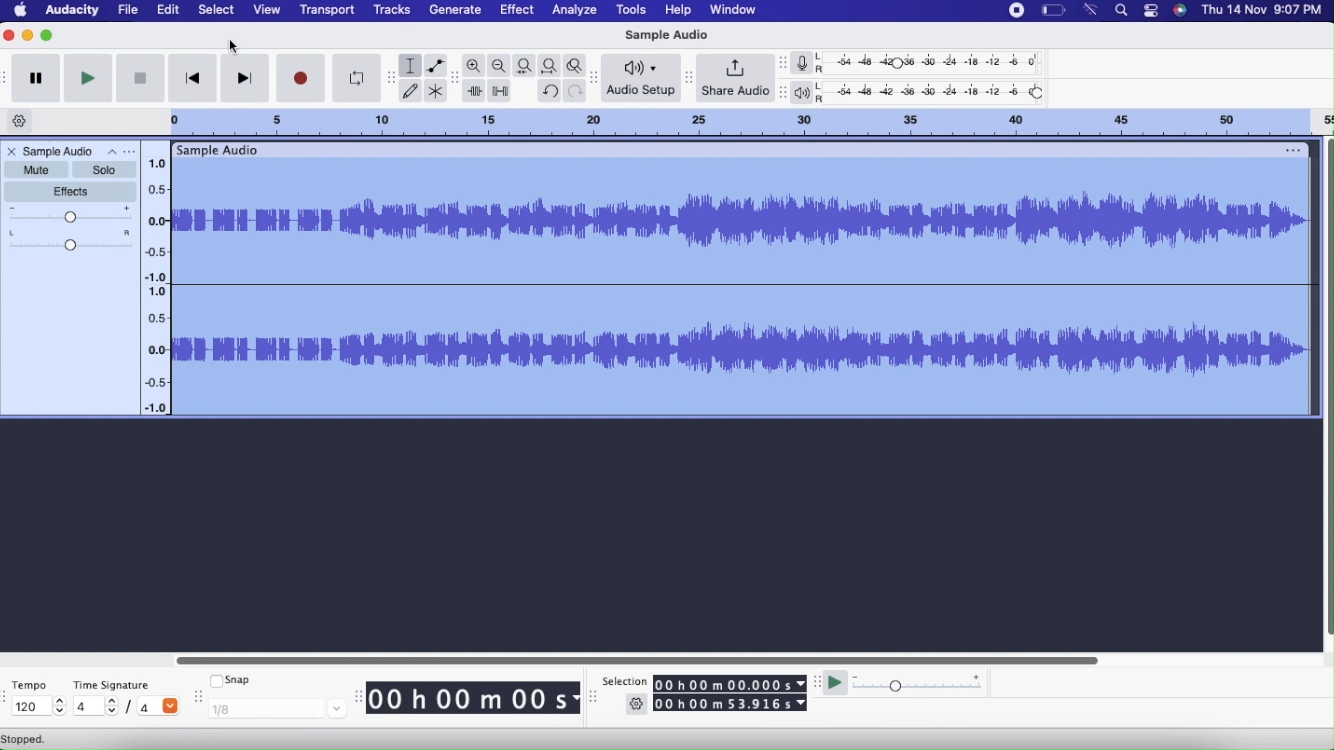  I want to click on Zoom toggle, so click(574, 66).